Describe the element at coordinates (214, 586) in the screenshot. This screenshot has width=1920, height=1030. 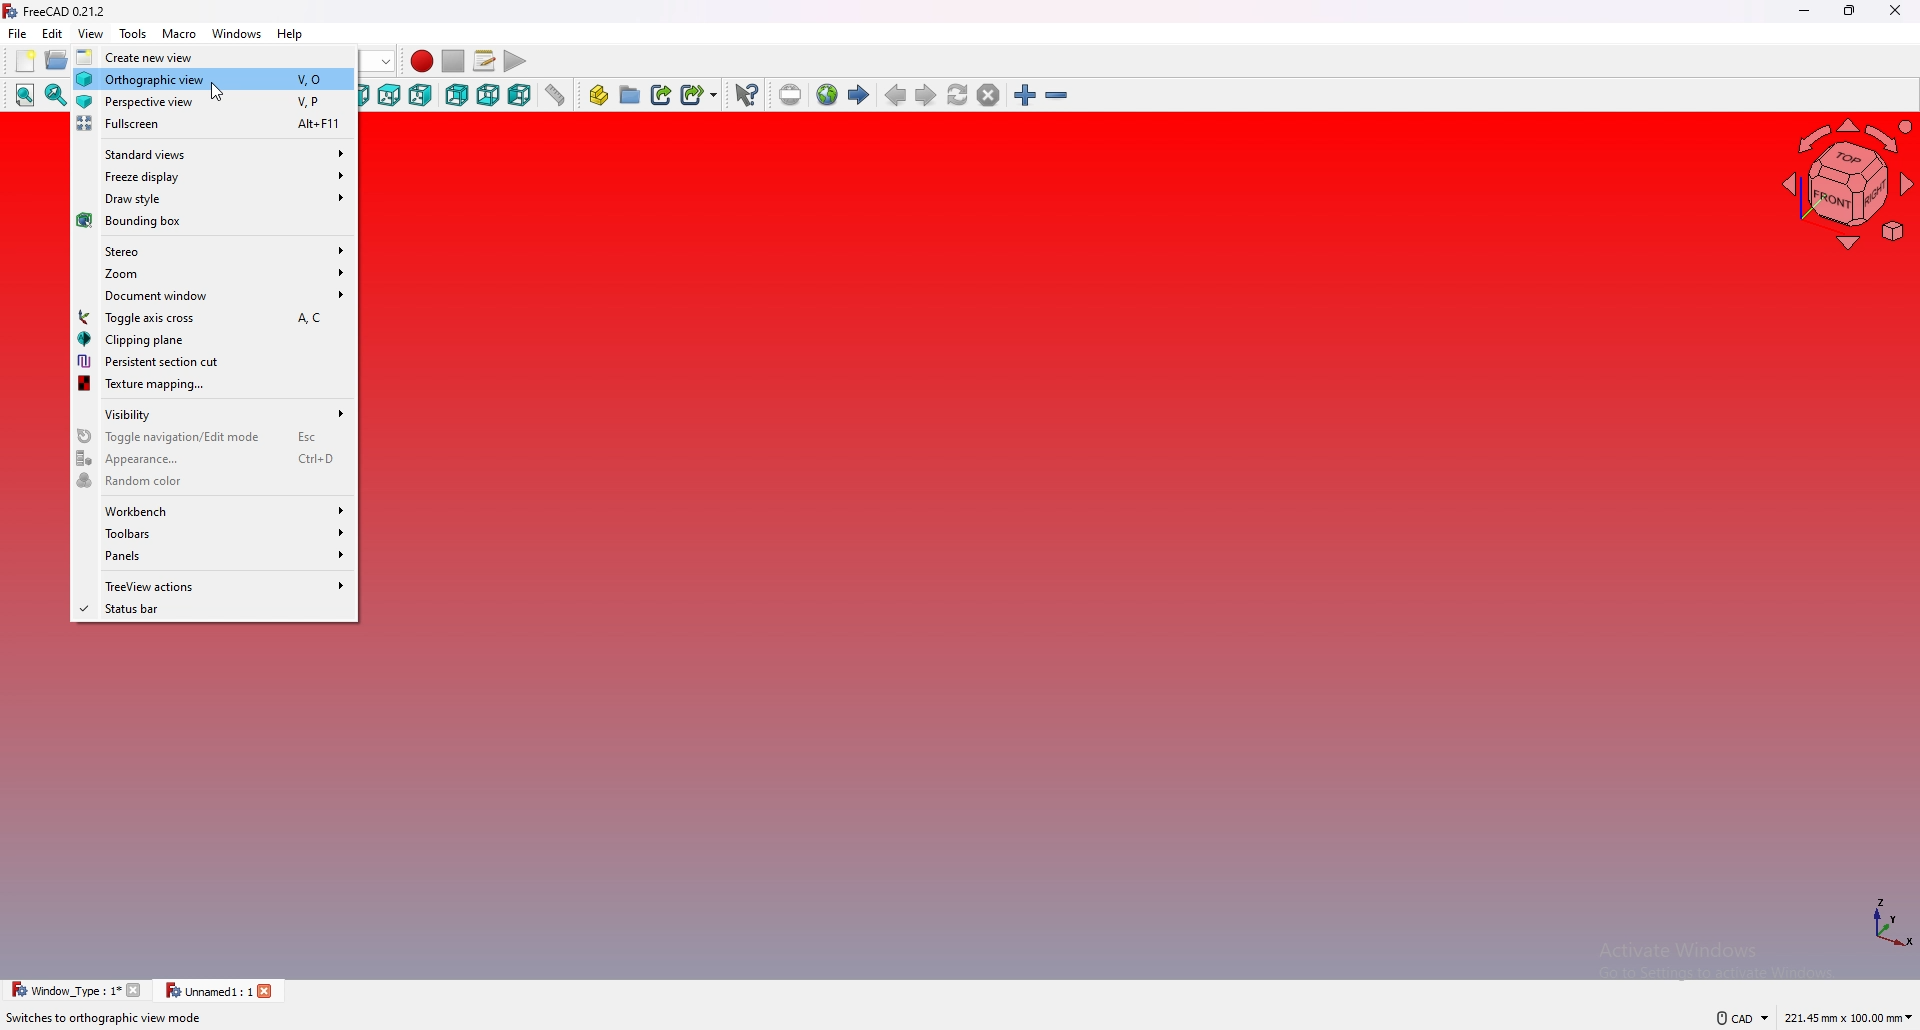
I see `treeview actions` at that location.